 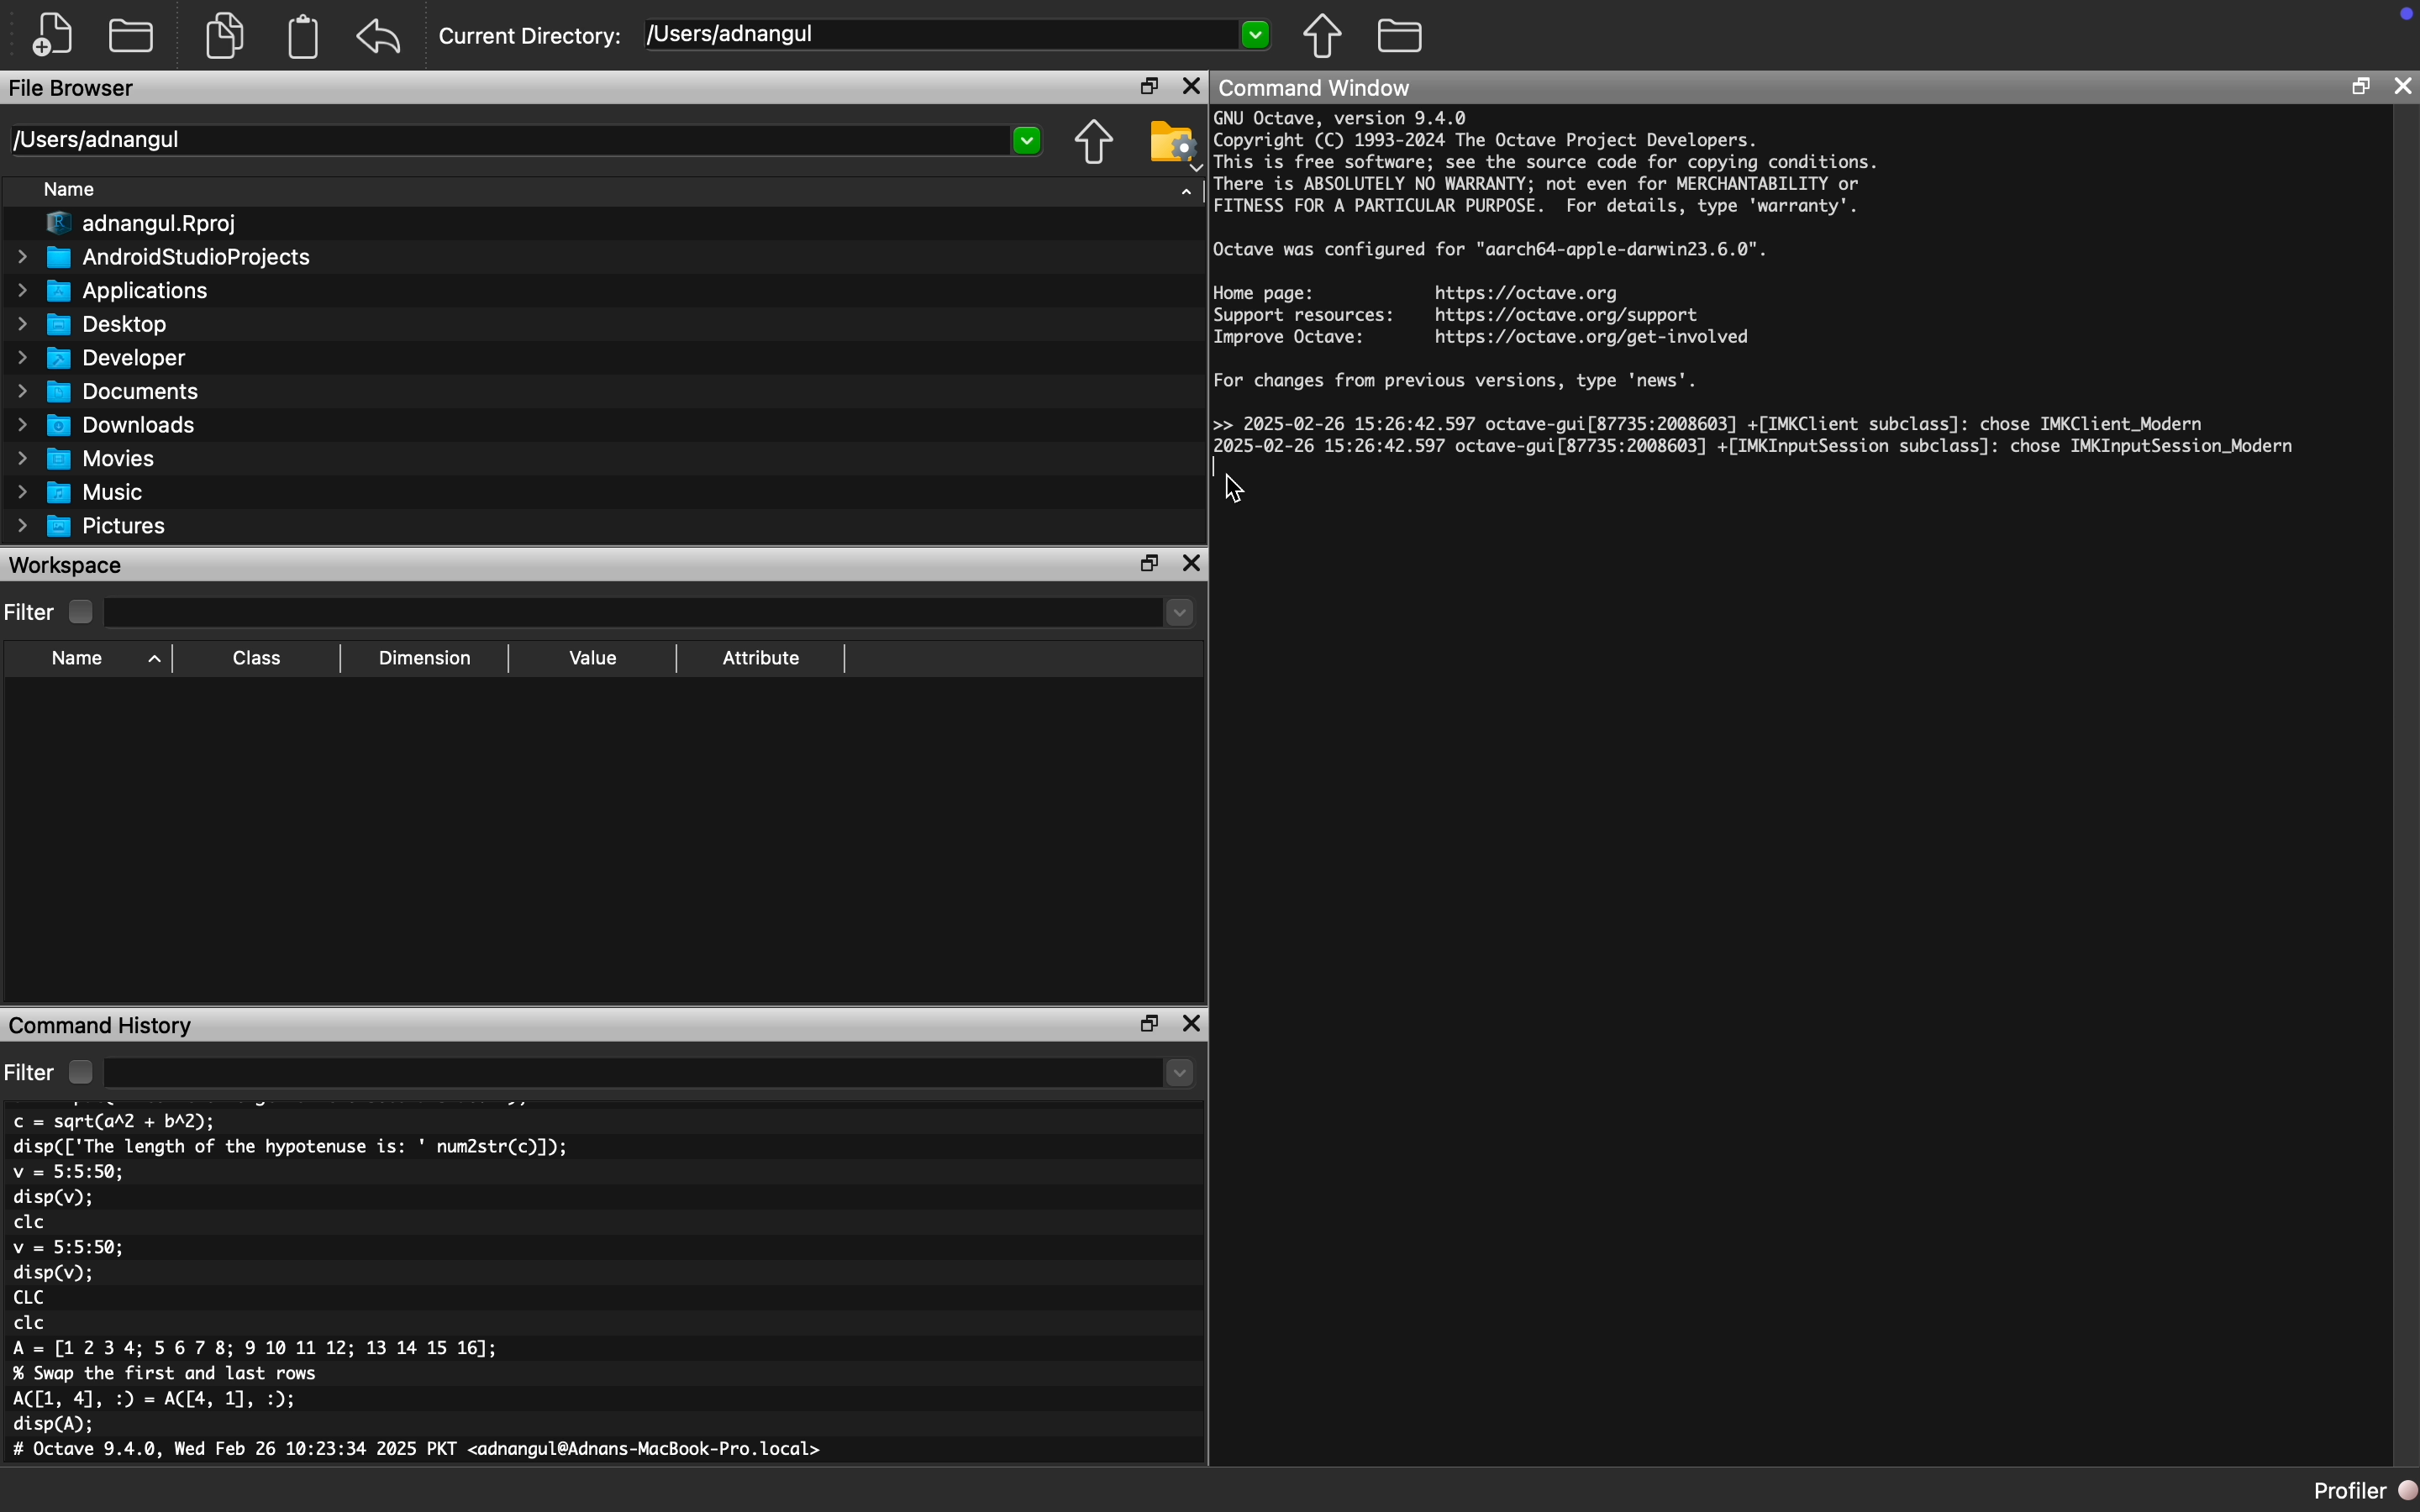 What do you see at coordinates (655, 615) in the screenshot?
I see `Dropdown` at bounding box center [655, 615].